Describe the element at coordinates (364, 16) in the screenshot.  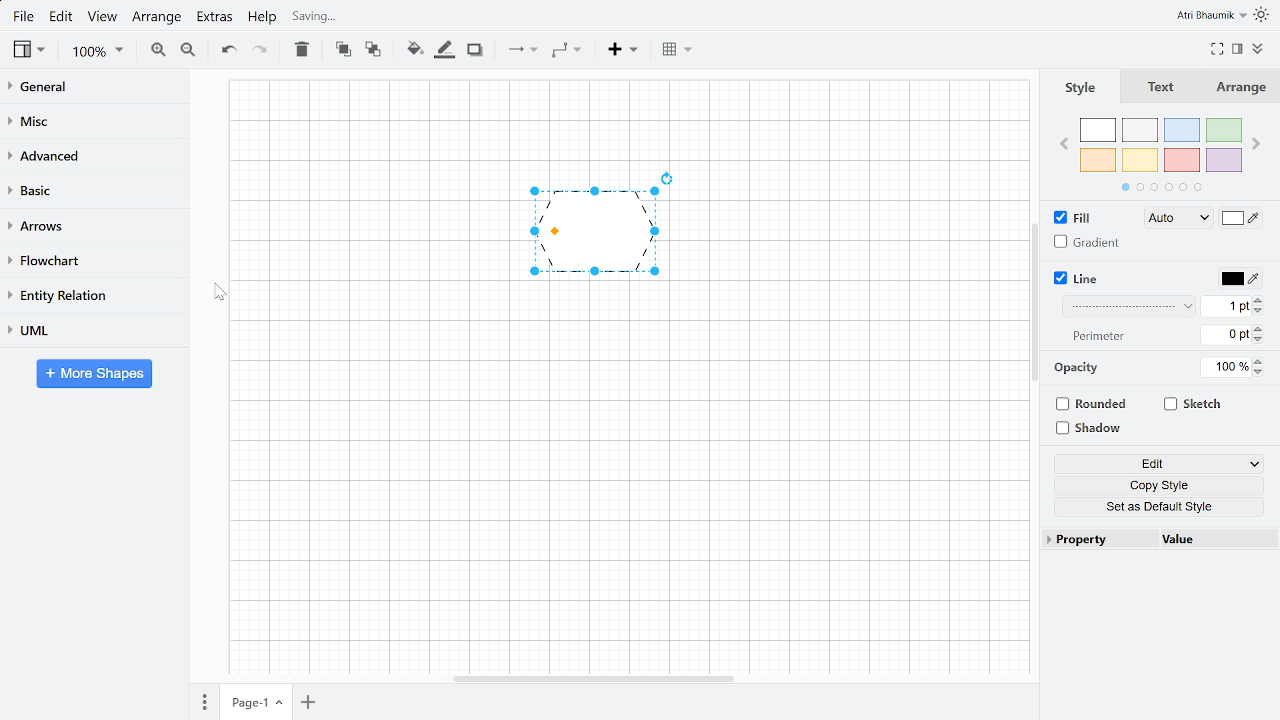
I see `Saving changes` at that location.